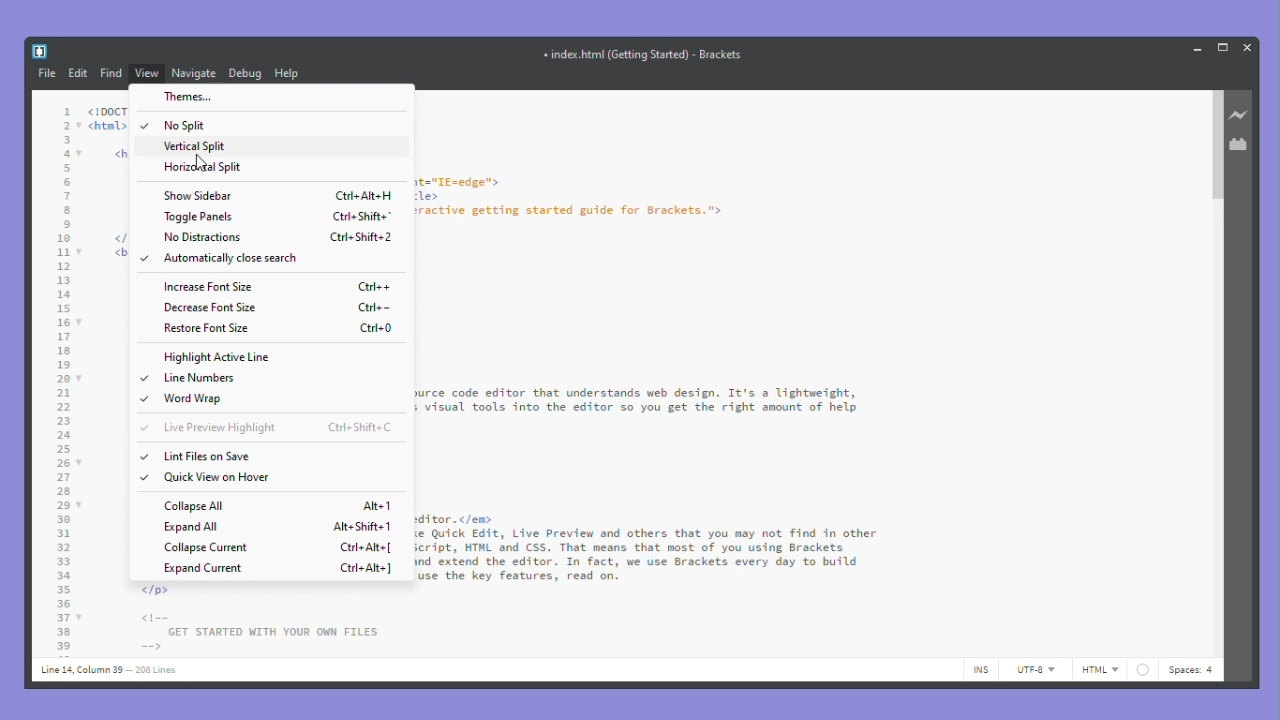  What do you see at coordinates (64, 435) in the screenshot?
I see `24` at bounding box center [64, 435].